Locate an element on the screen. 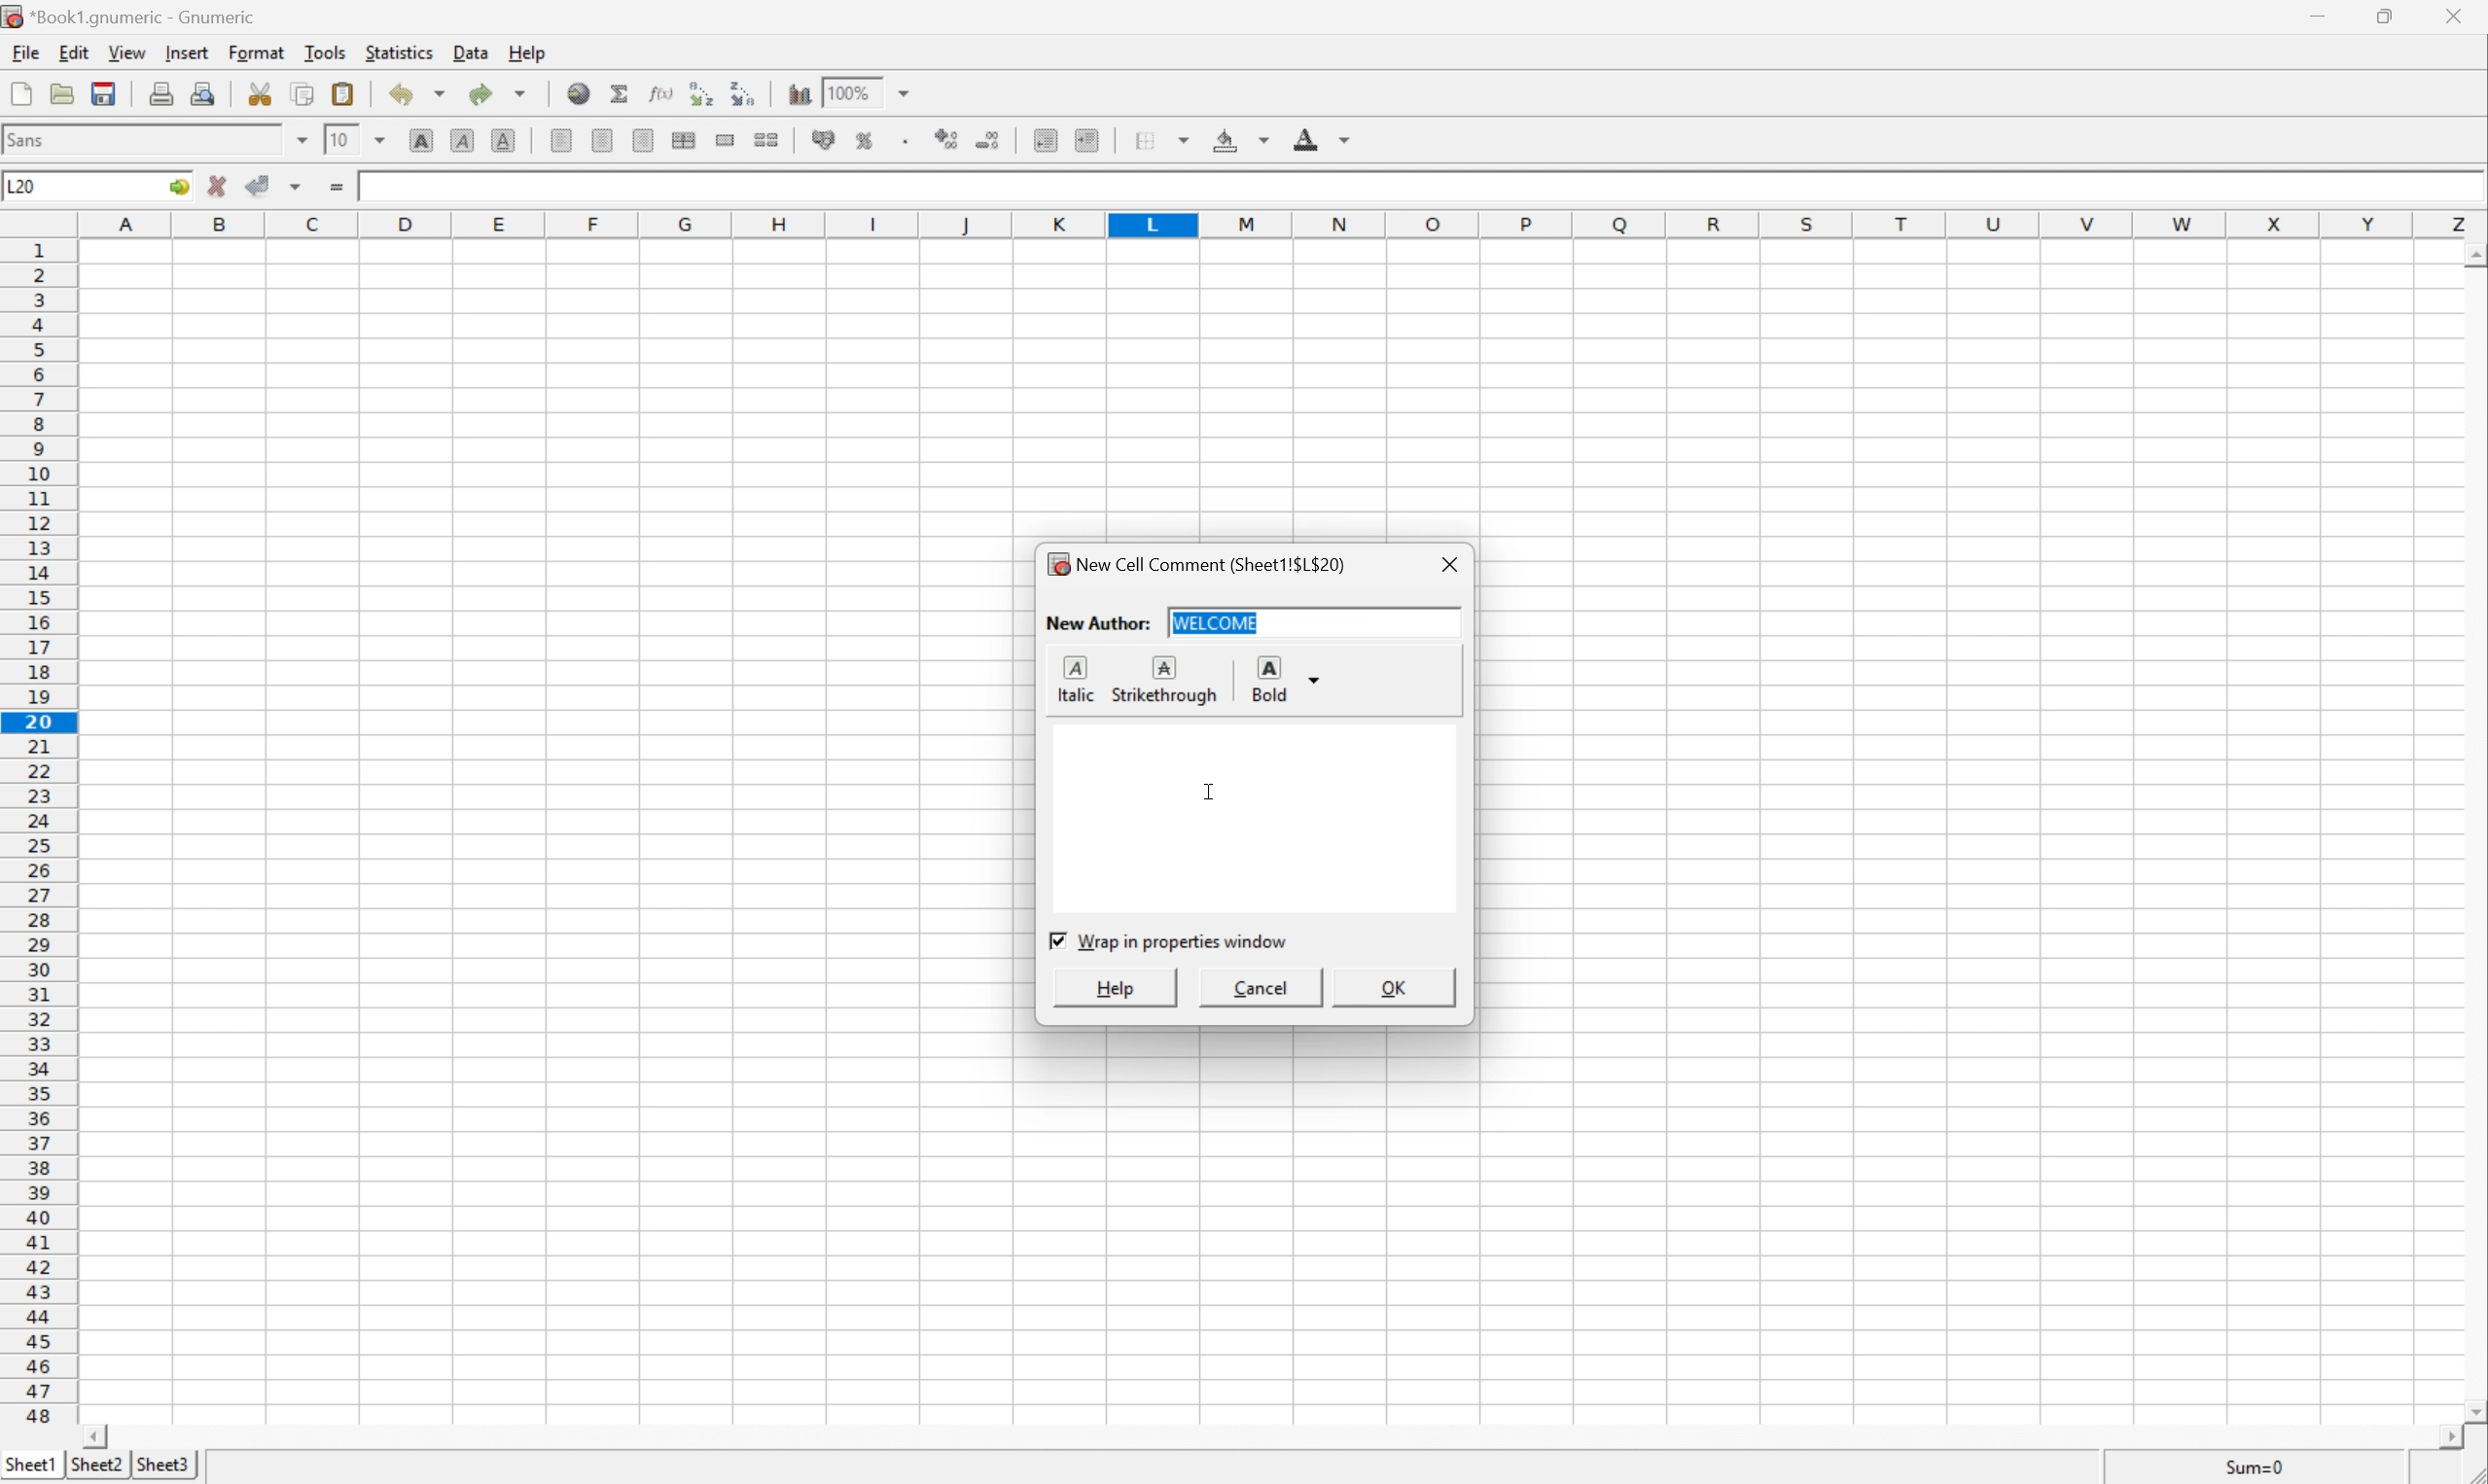 This screenshot has width=2488, height=1484. Cut selection is located at coordinates (265, 92).